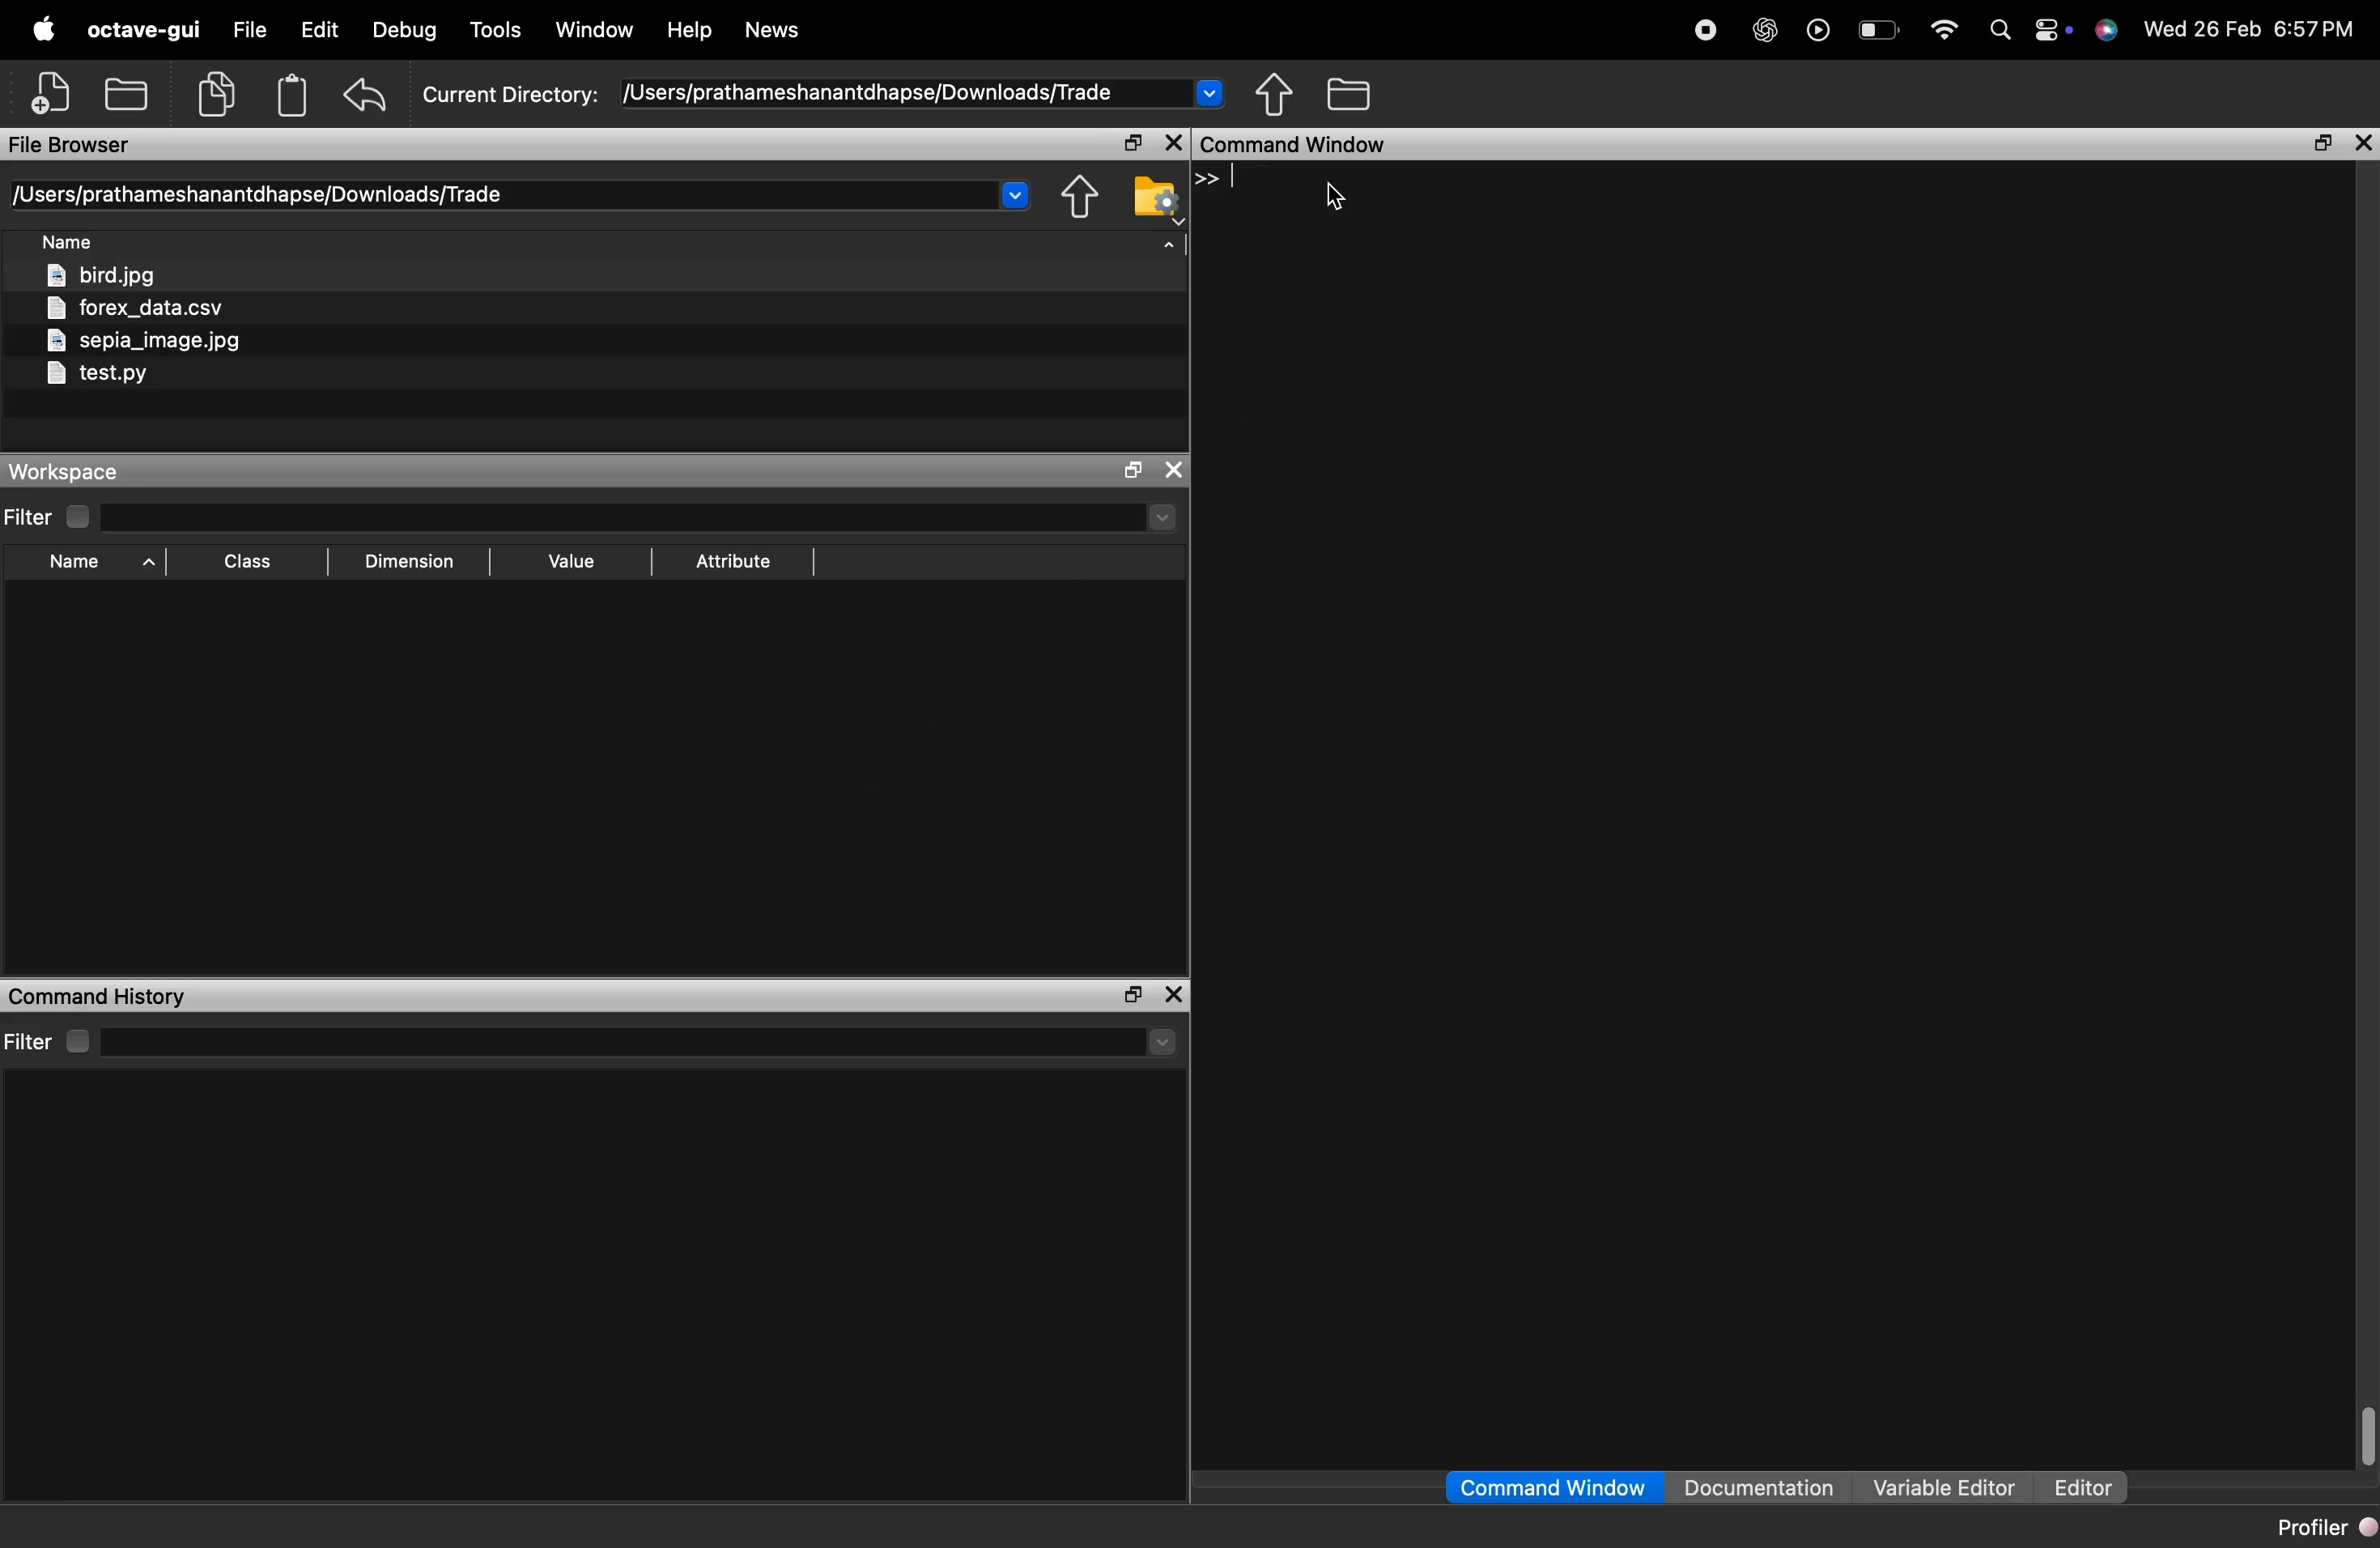 Image resolution: width=2380 pixels, height=1548 pixels. Describe the element at coordinates (53, 92) in the screenshot. I see `new script` at that location.